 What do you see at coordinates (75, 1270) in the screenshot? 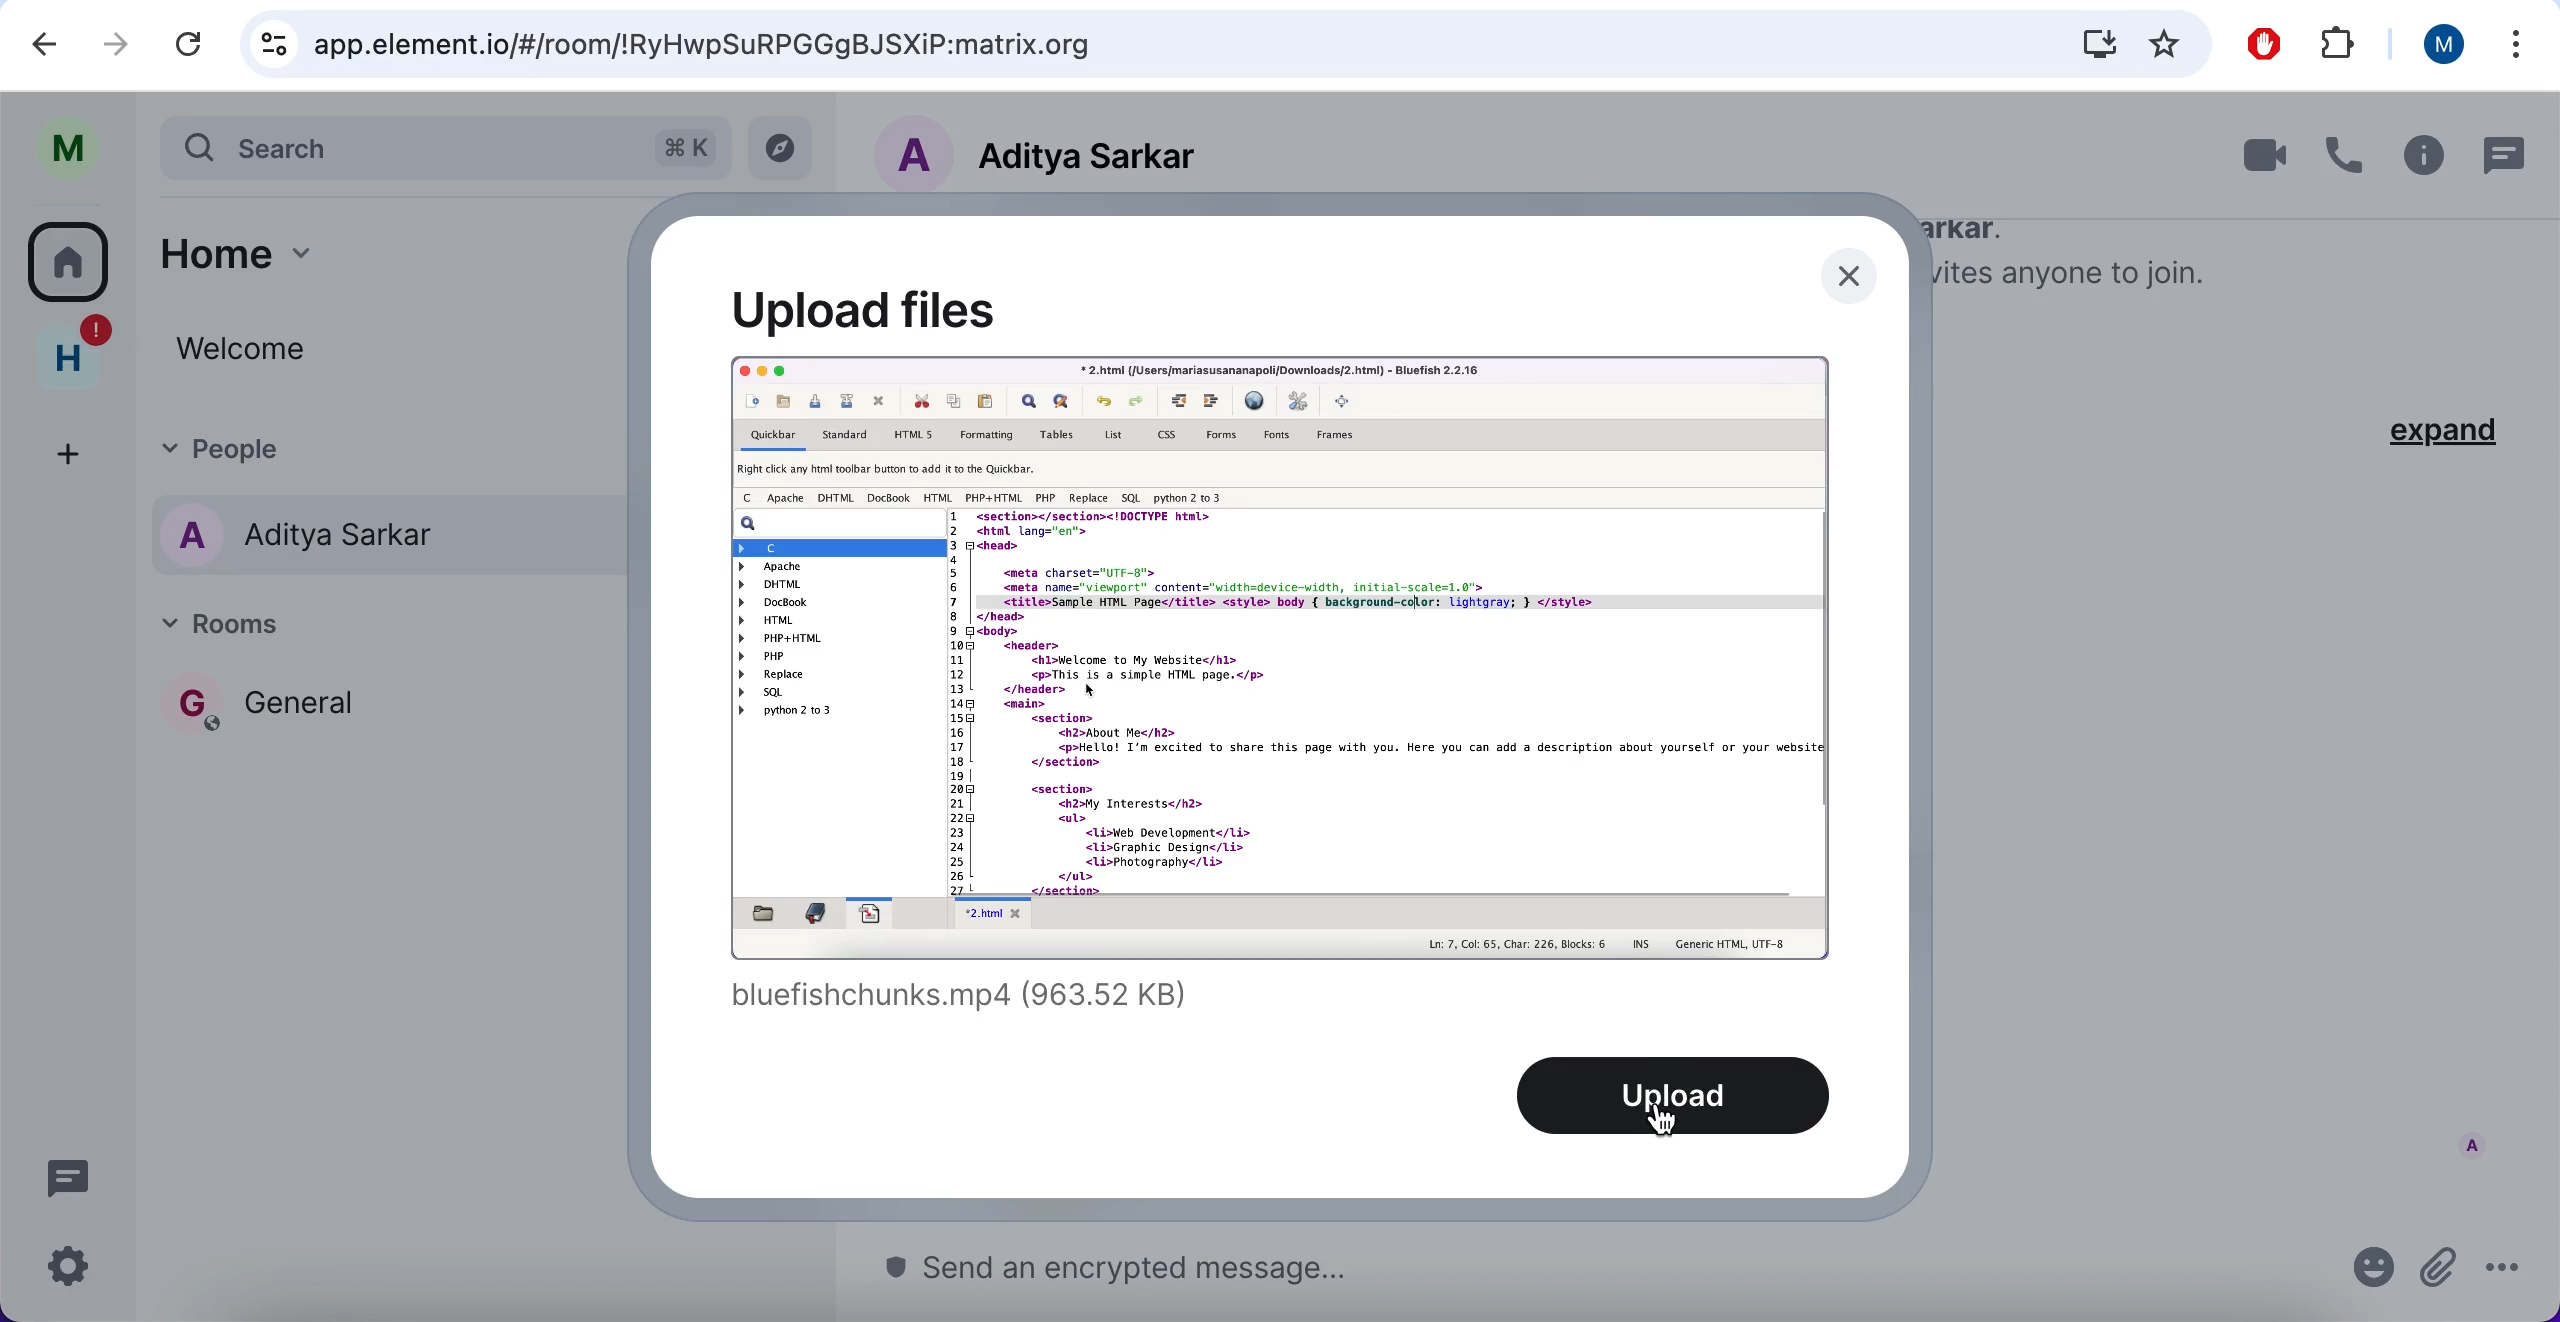
I see `configuration` at bounding box center [75, 1270].